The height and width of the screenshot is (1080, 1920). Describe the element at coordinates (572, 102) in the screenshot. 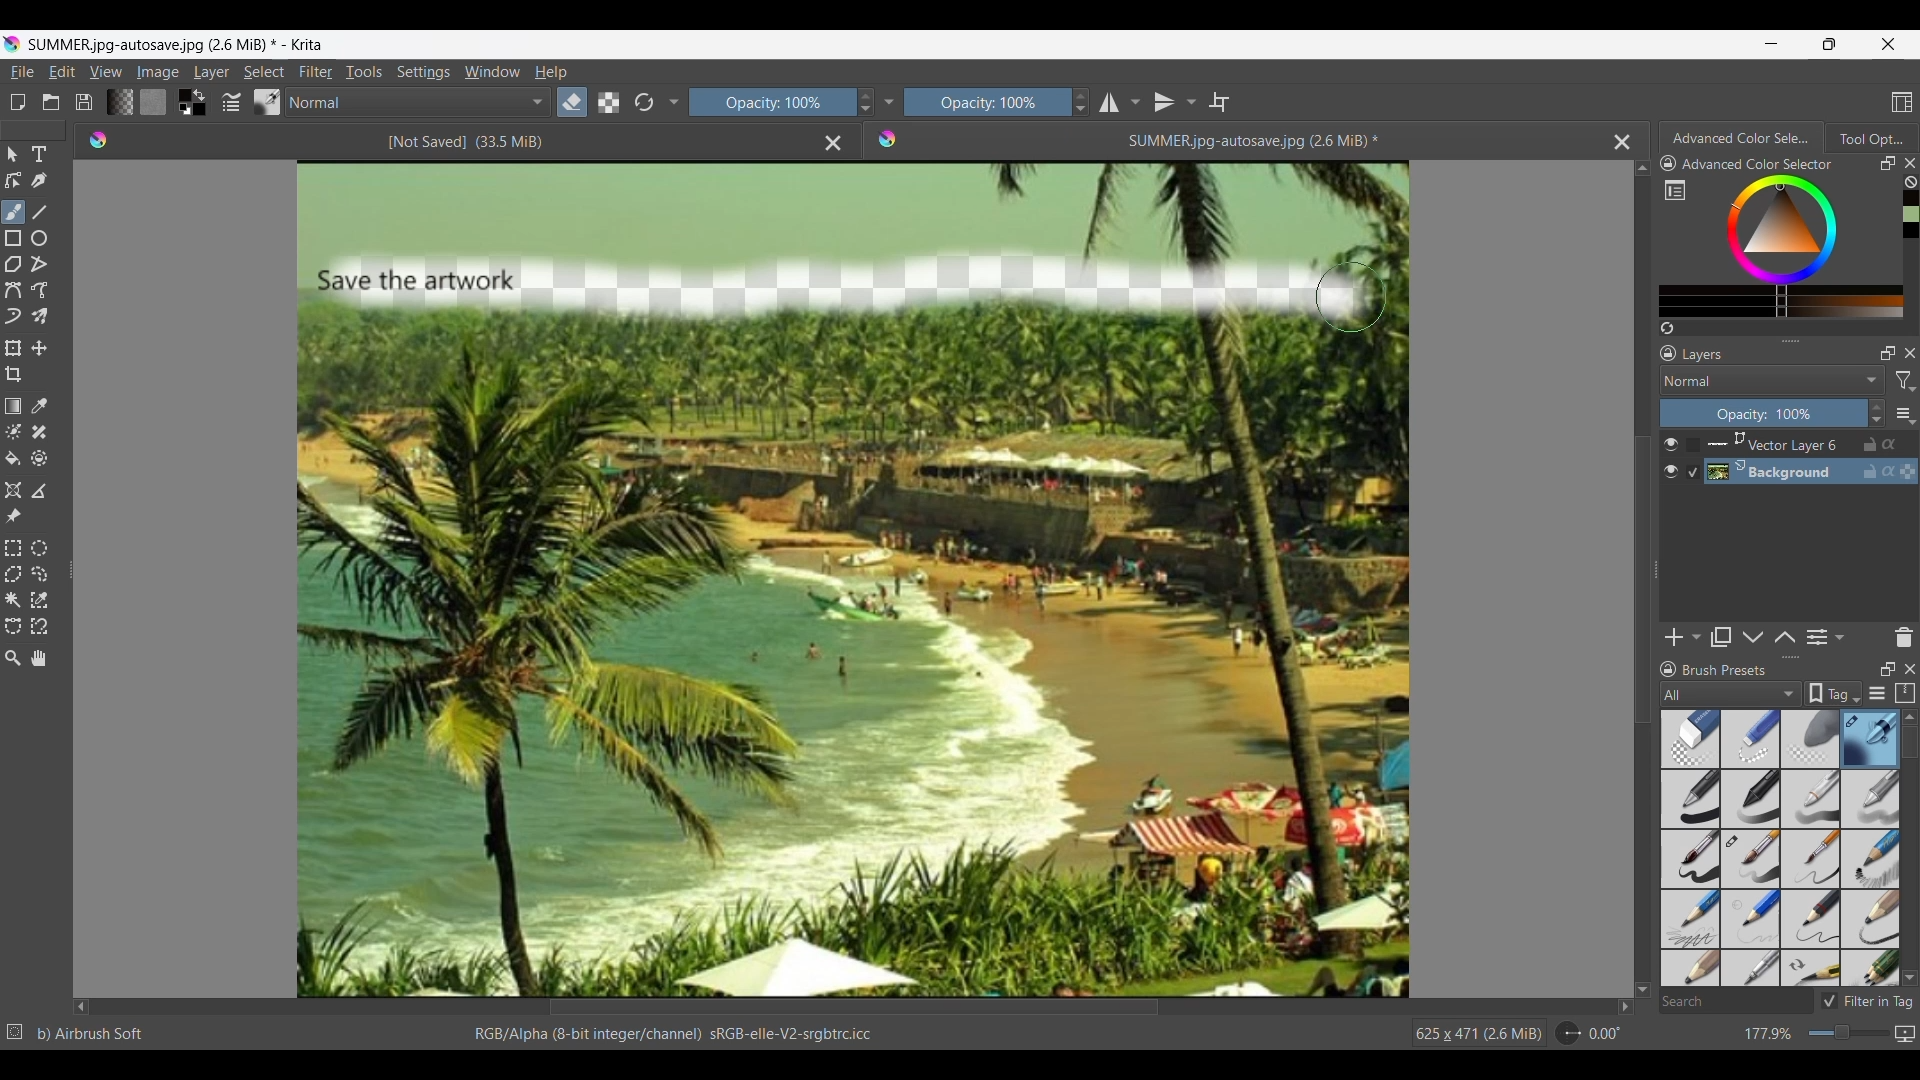

I see `Set eraser mode` at that location.